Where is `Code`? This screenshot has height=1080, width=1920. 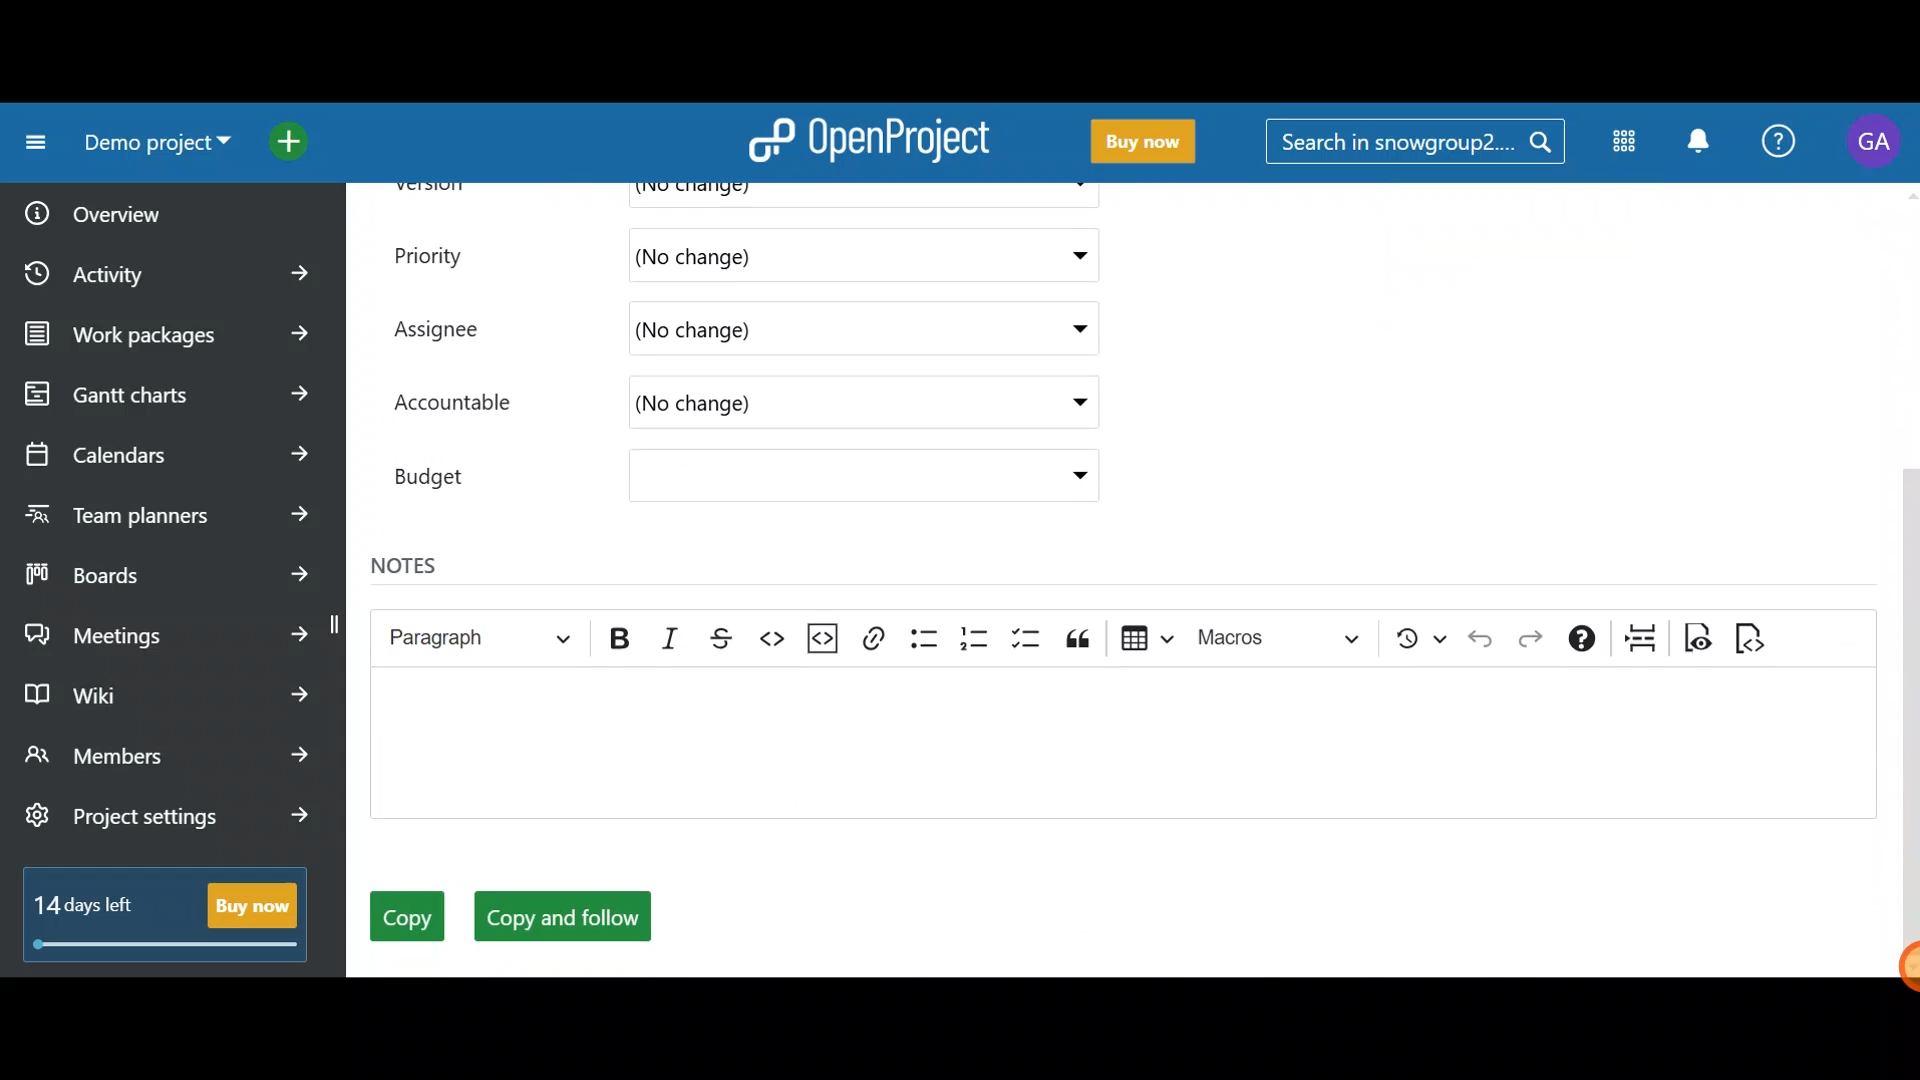
Code is located at coordinates (774, 640).